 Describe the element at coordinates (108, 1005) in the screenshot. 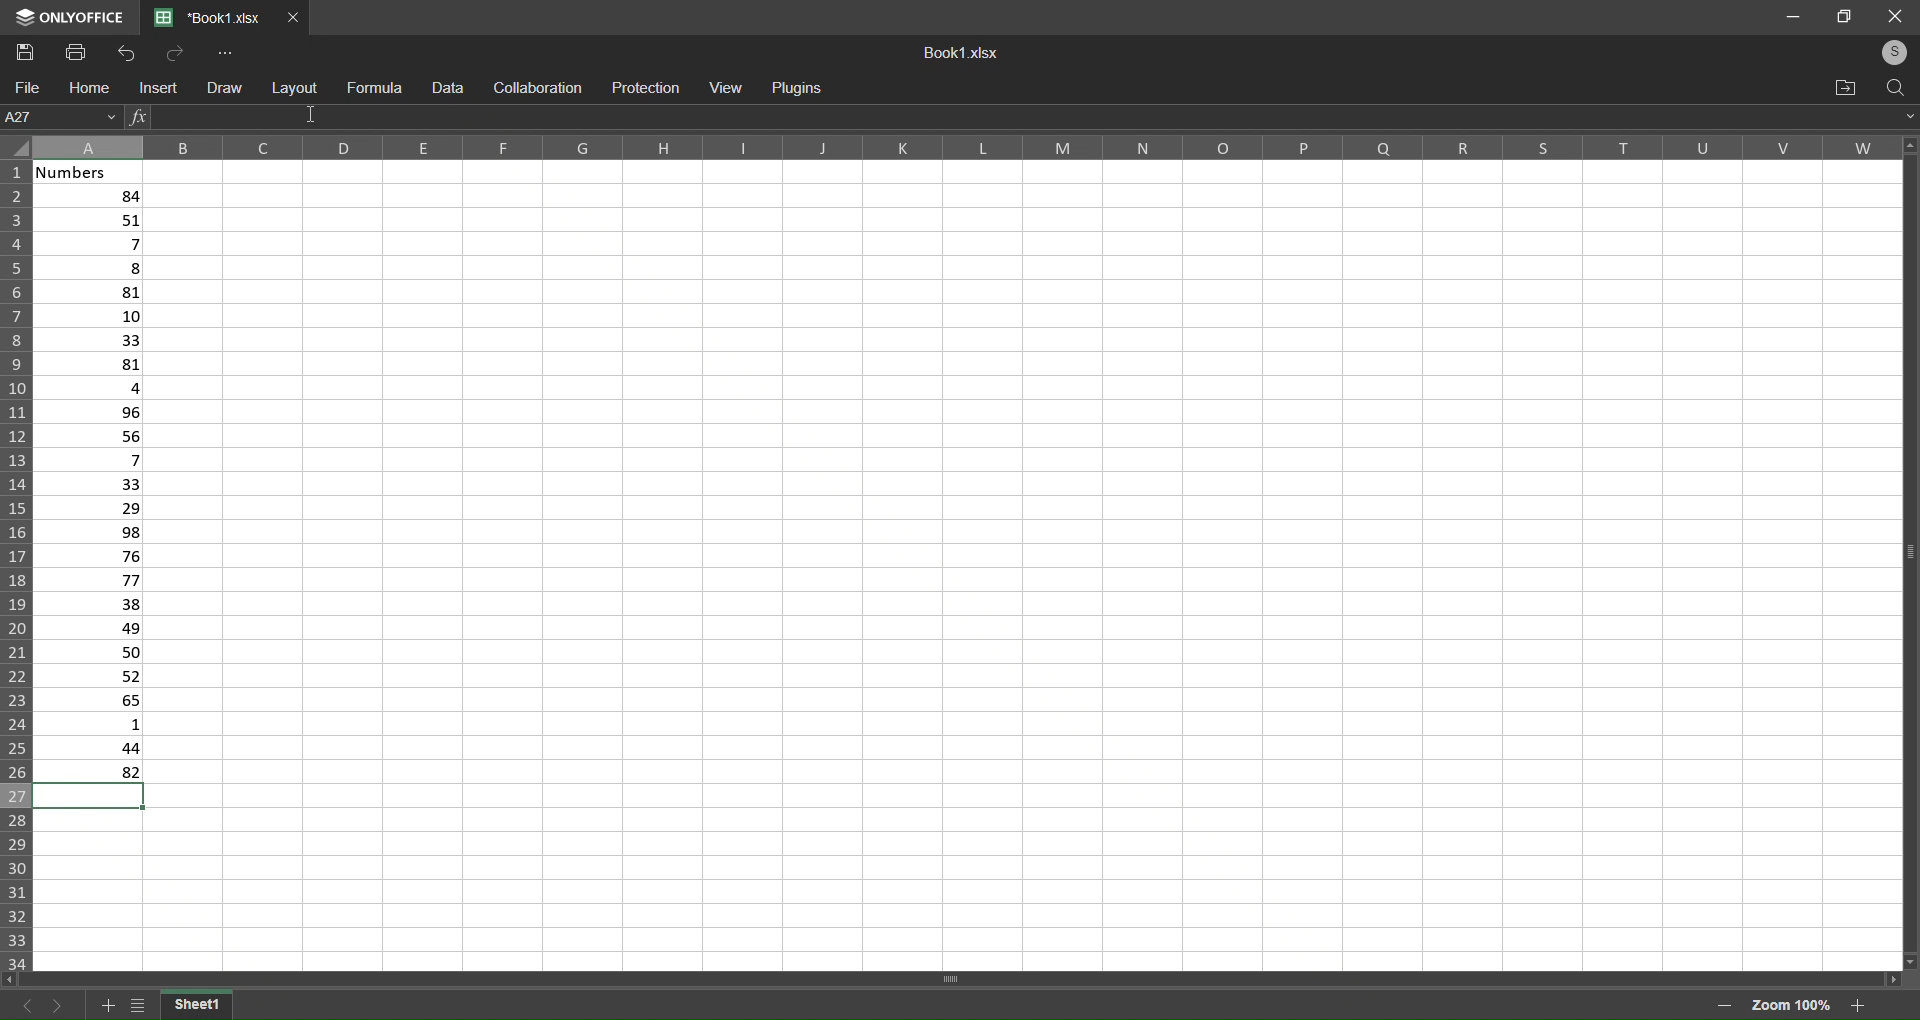

I see `add sheet` at that location.